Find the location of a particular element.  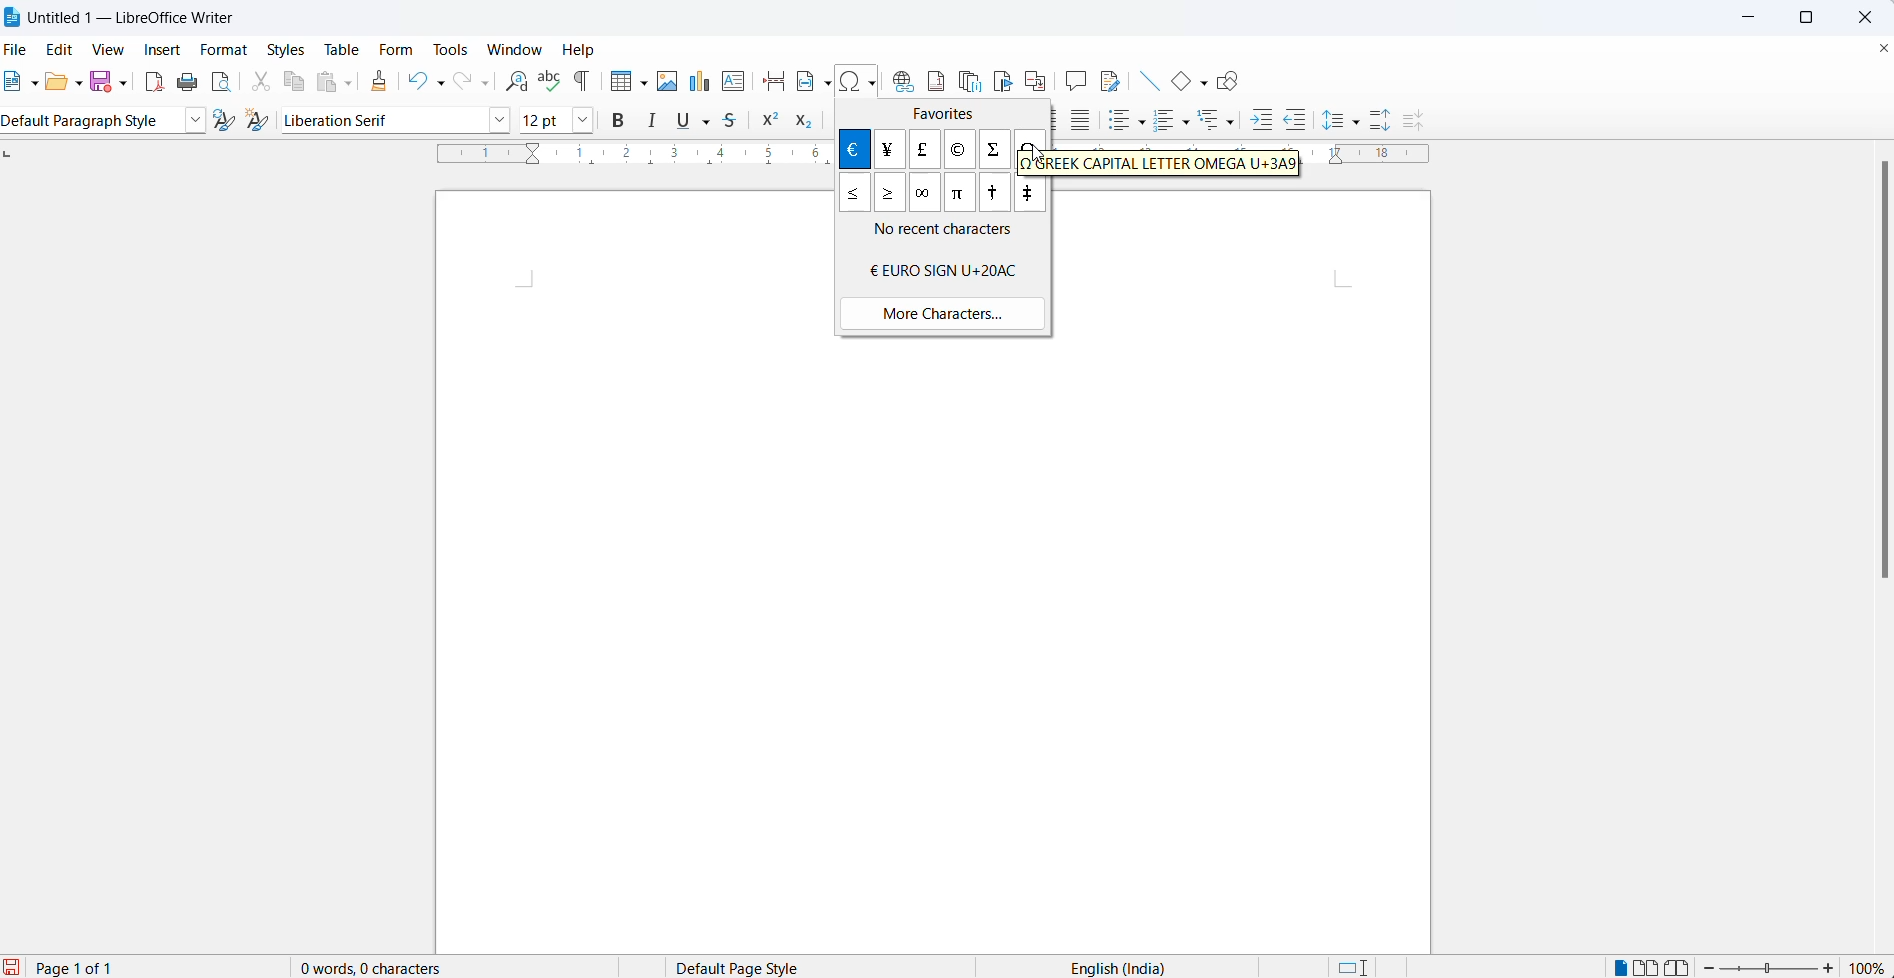

book view is located at coordinates (1682, 966).